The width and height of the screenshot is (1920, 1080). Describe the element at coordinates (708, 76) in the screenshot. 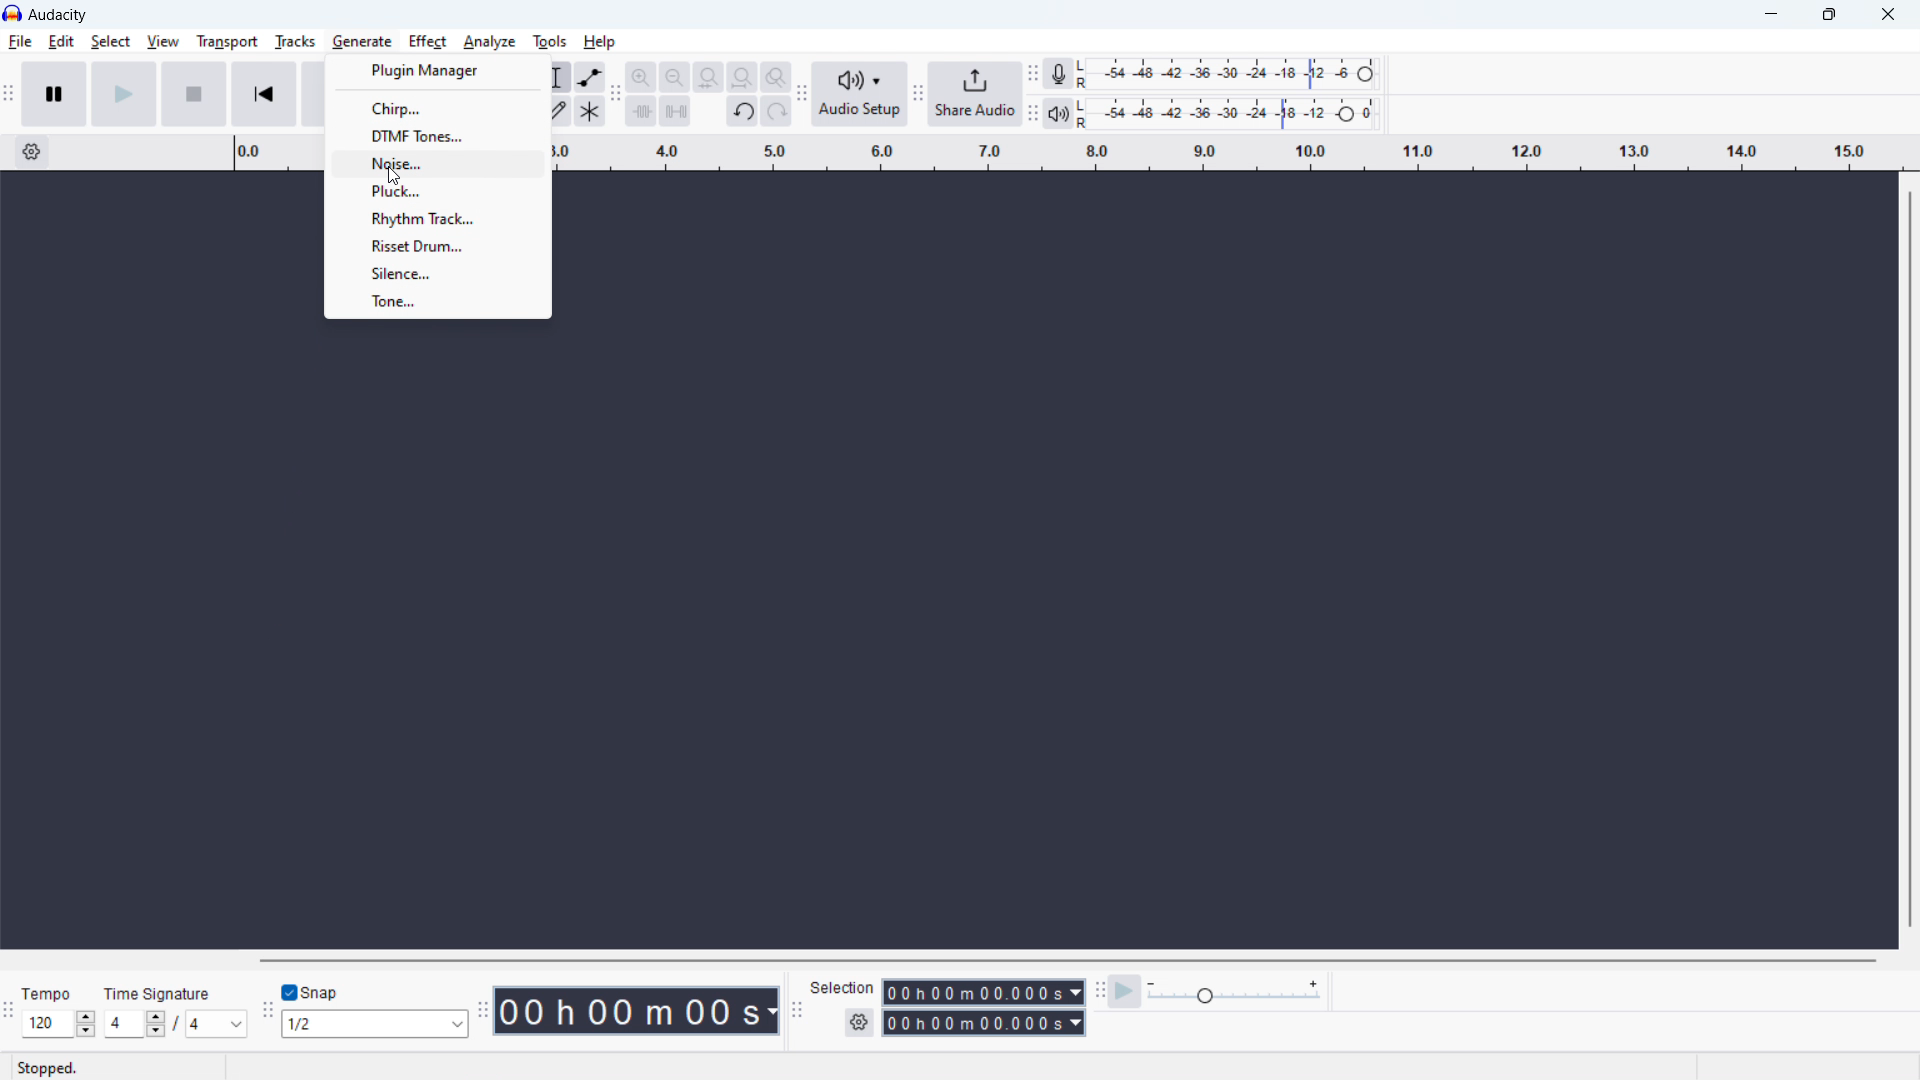

I see `fit selection to width` at that location.